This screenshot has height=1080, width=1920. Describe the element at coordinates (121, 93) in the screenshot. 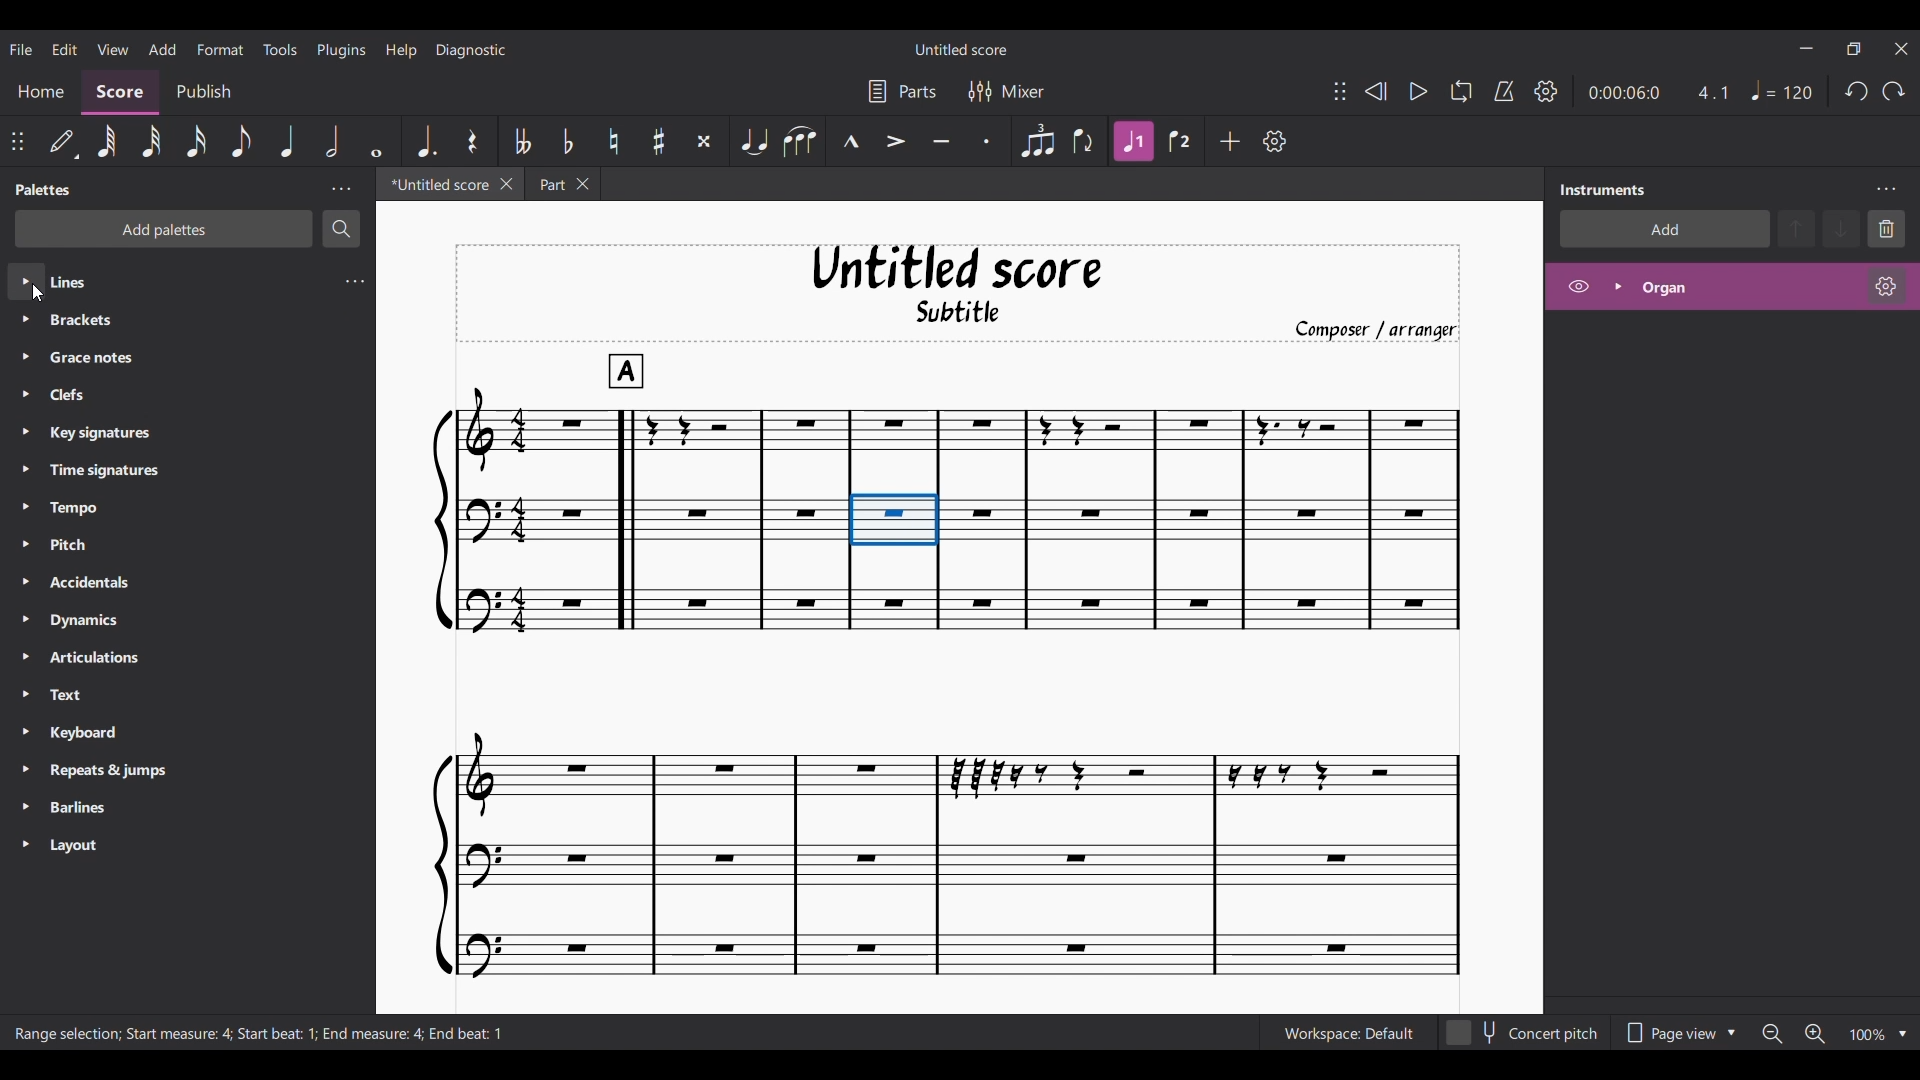

I see `Score, current section highlighted` at that location.